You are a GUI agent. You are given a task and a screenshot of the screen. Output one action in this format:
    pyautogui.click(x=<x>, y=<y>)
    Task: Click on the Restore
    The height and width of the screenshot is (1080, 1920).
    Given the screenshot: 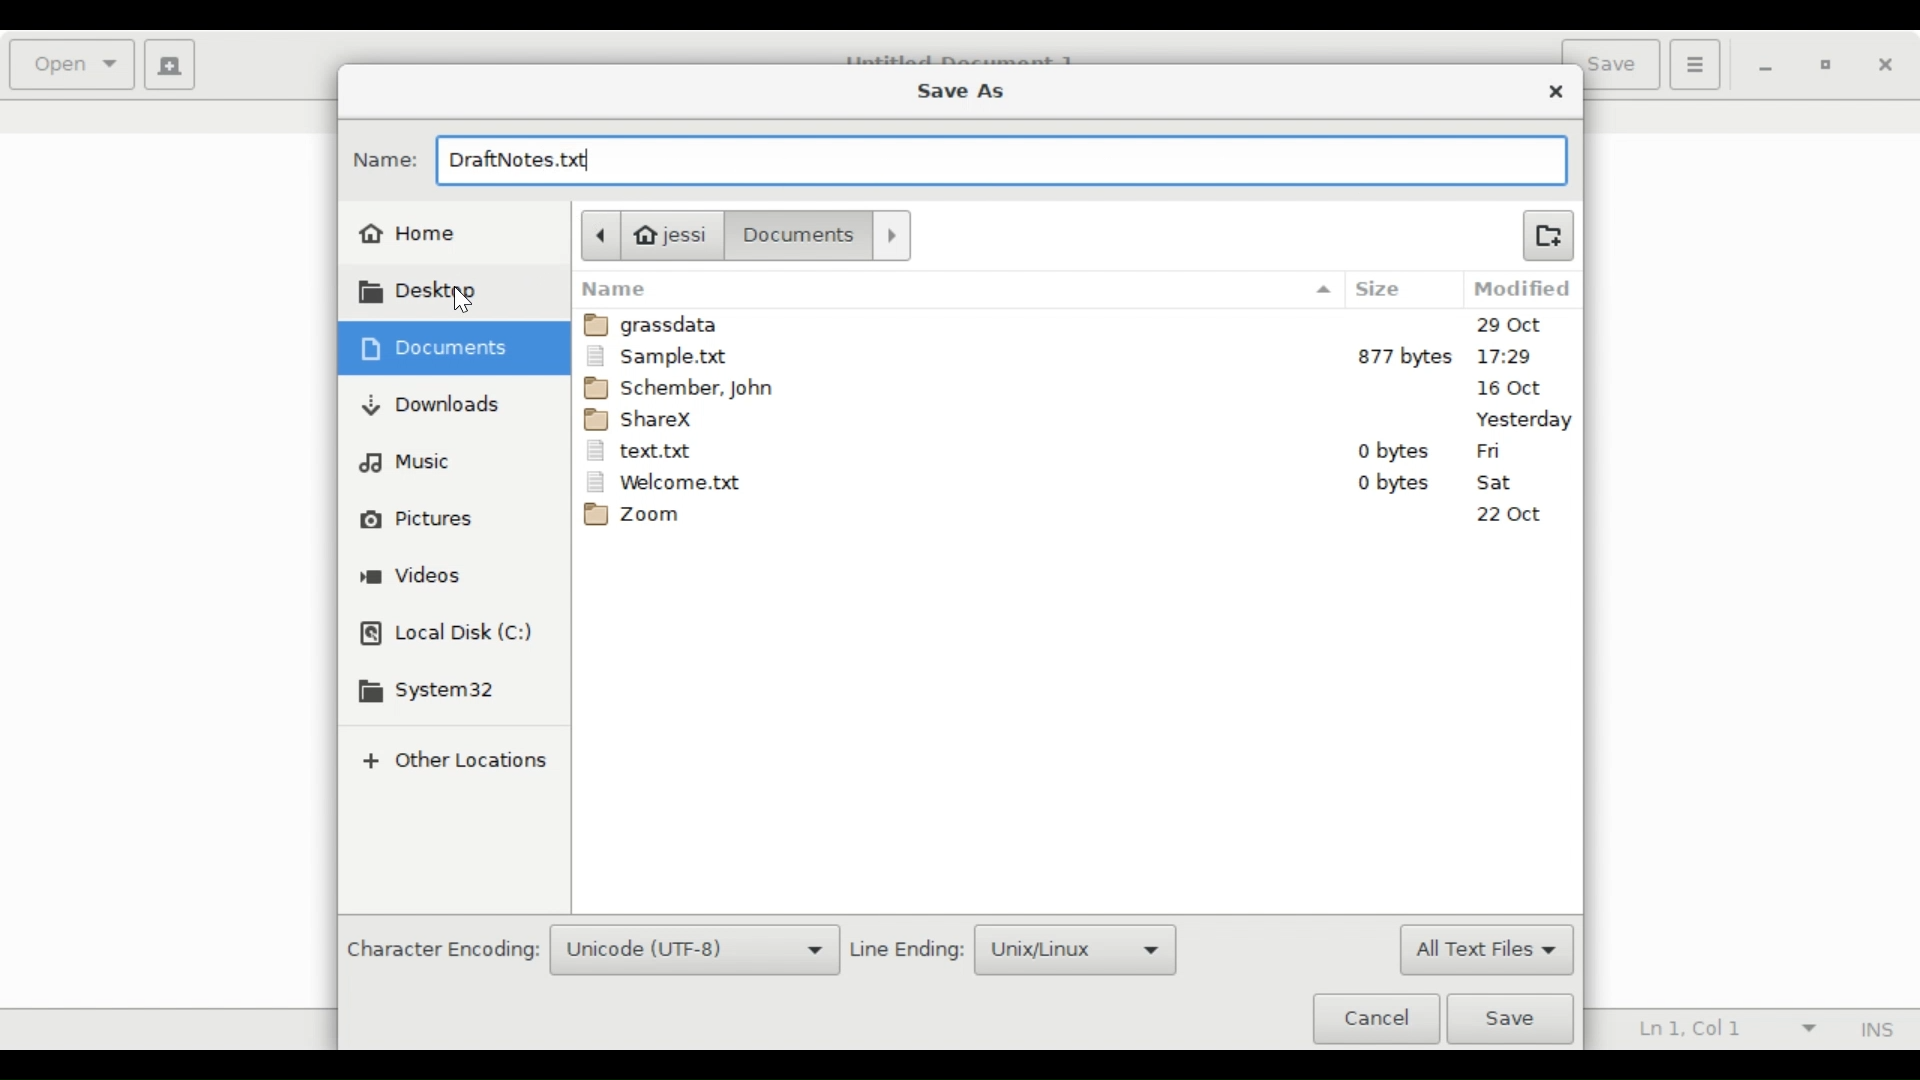 What is the action you would take?
    pyautogui.click(x=1828, y=68)
    